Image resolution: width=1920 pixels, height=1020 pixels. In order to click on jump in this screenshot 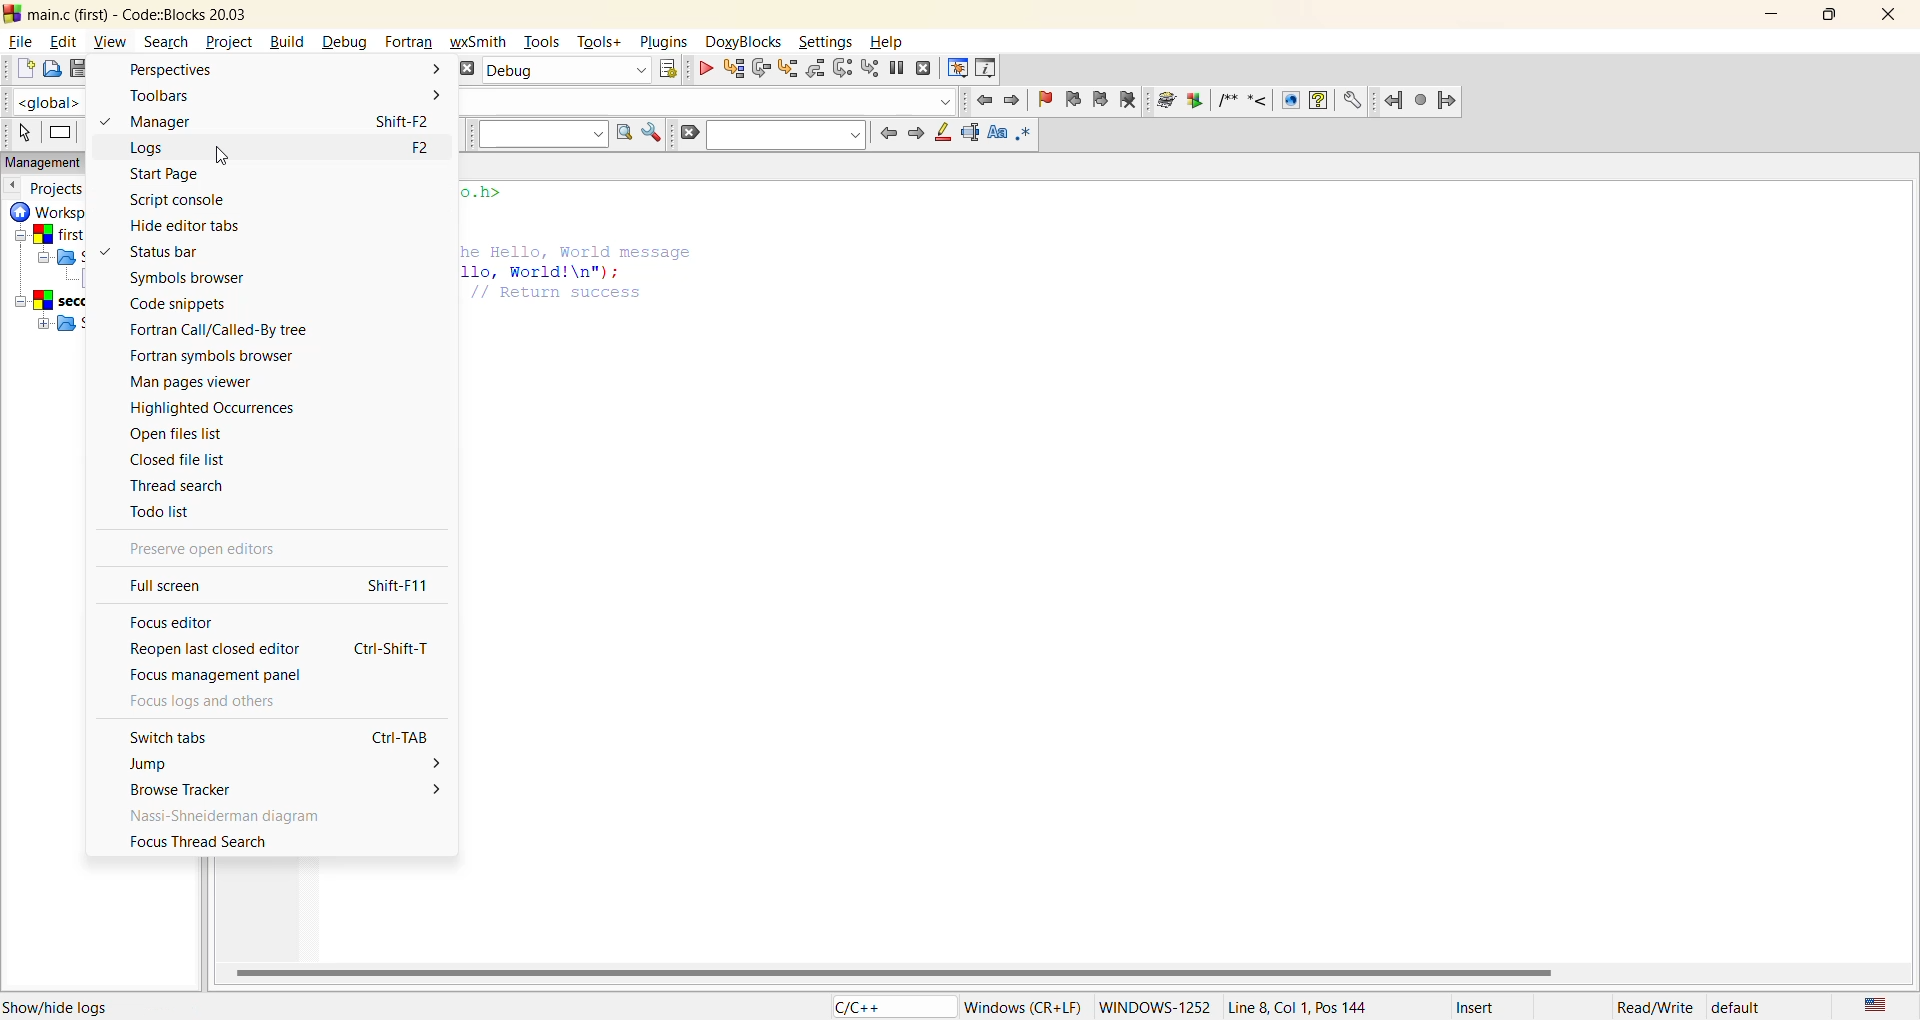, I will do `click(291, 768)`.